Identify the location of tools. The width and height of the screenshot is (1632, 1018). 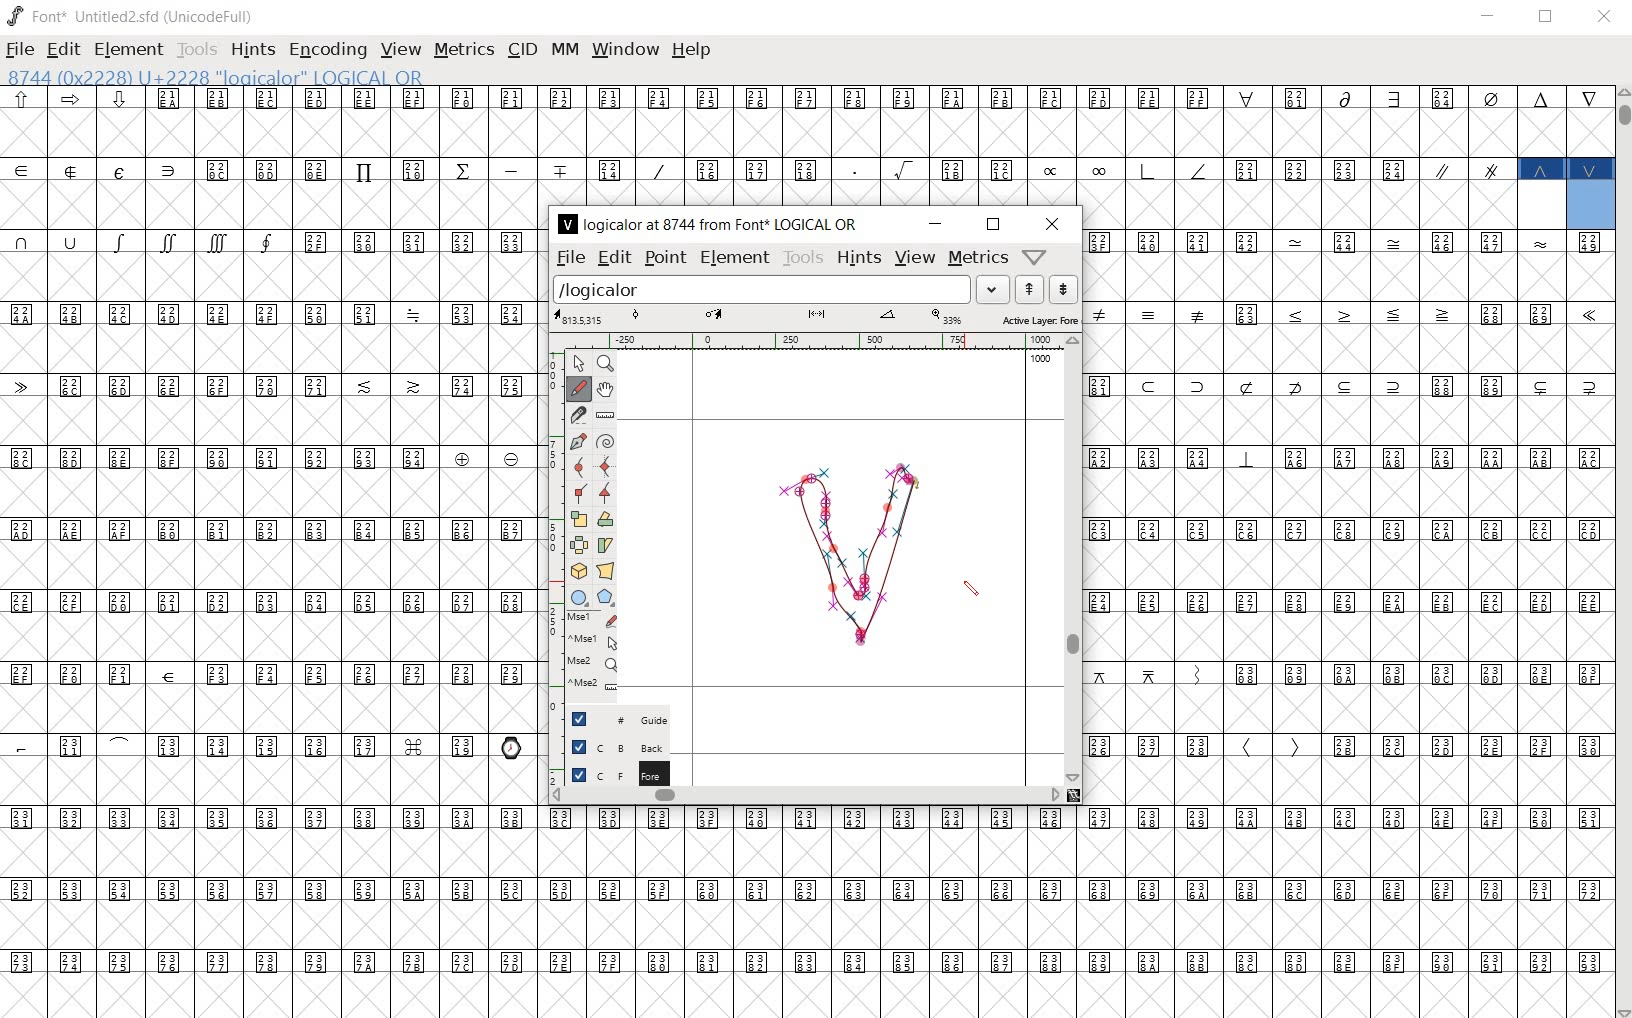
(802, 260).